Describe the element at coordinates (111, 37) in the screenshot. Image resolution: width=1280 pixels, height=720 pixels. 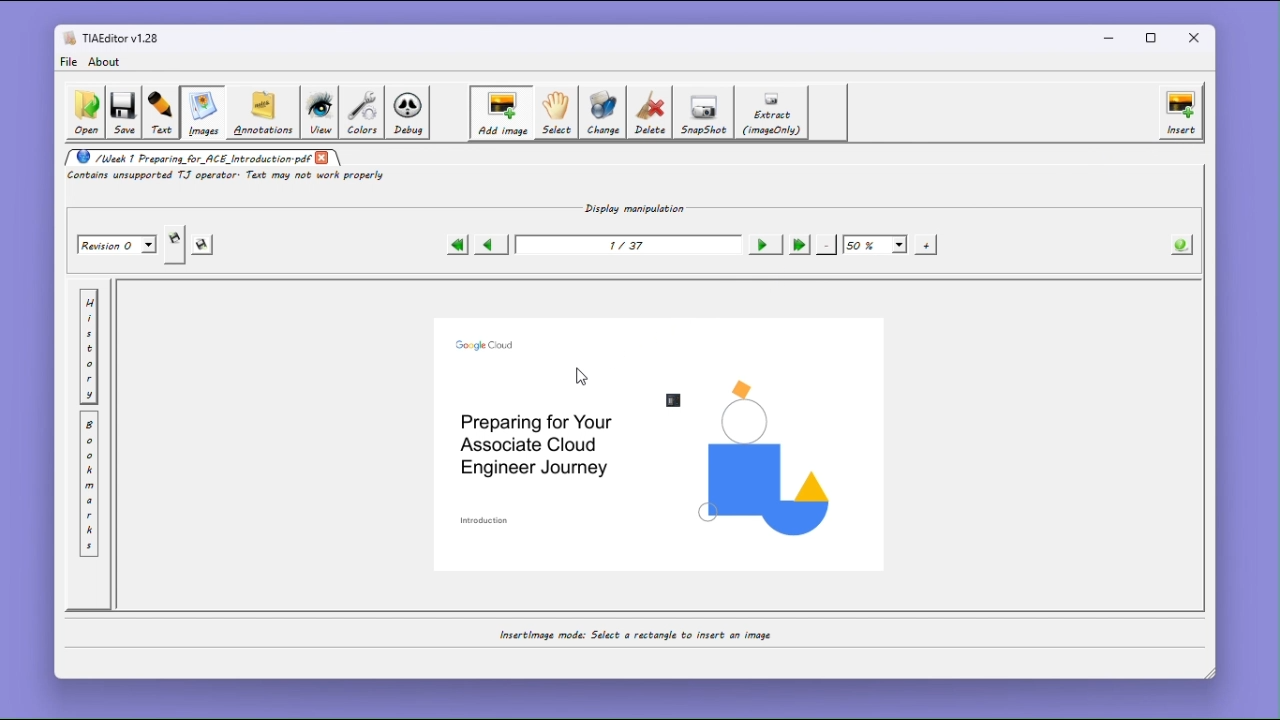
I see `TIAEditor v1.28` at that location.